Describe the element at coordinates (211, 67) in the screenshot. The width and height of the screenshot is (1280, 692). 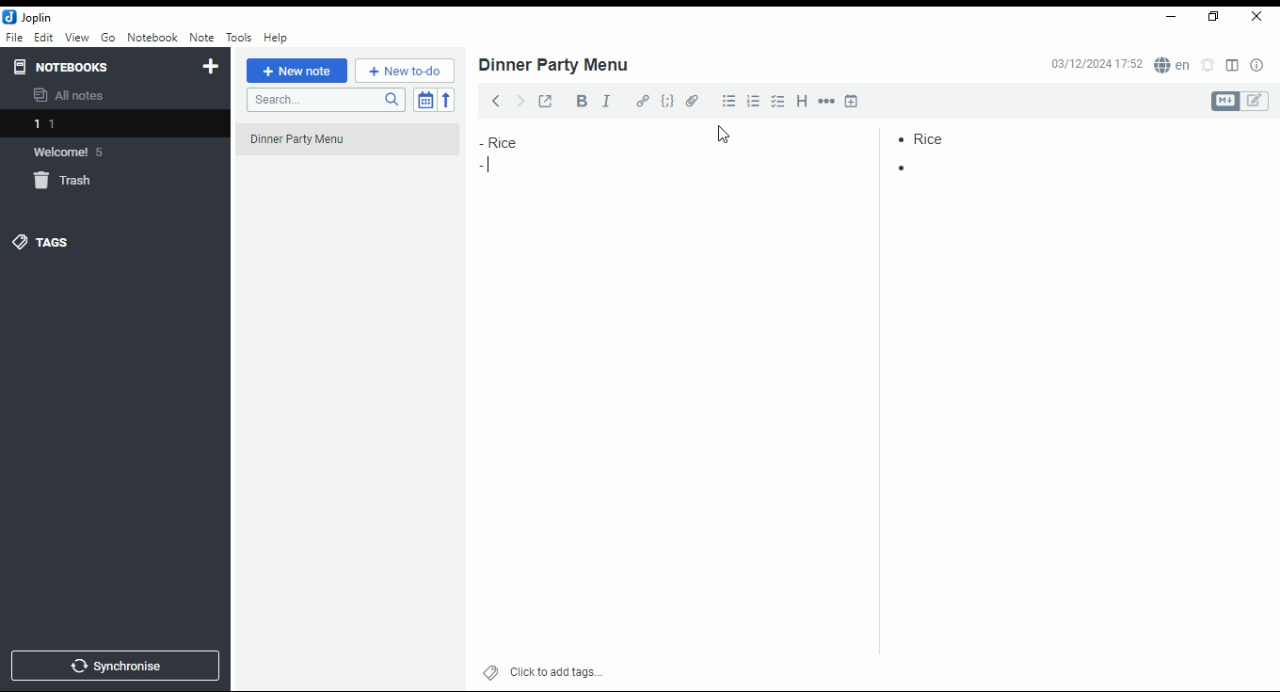
I see `new notebook` at that location.